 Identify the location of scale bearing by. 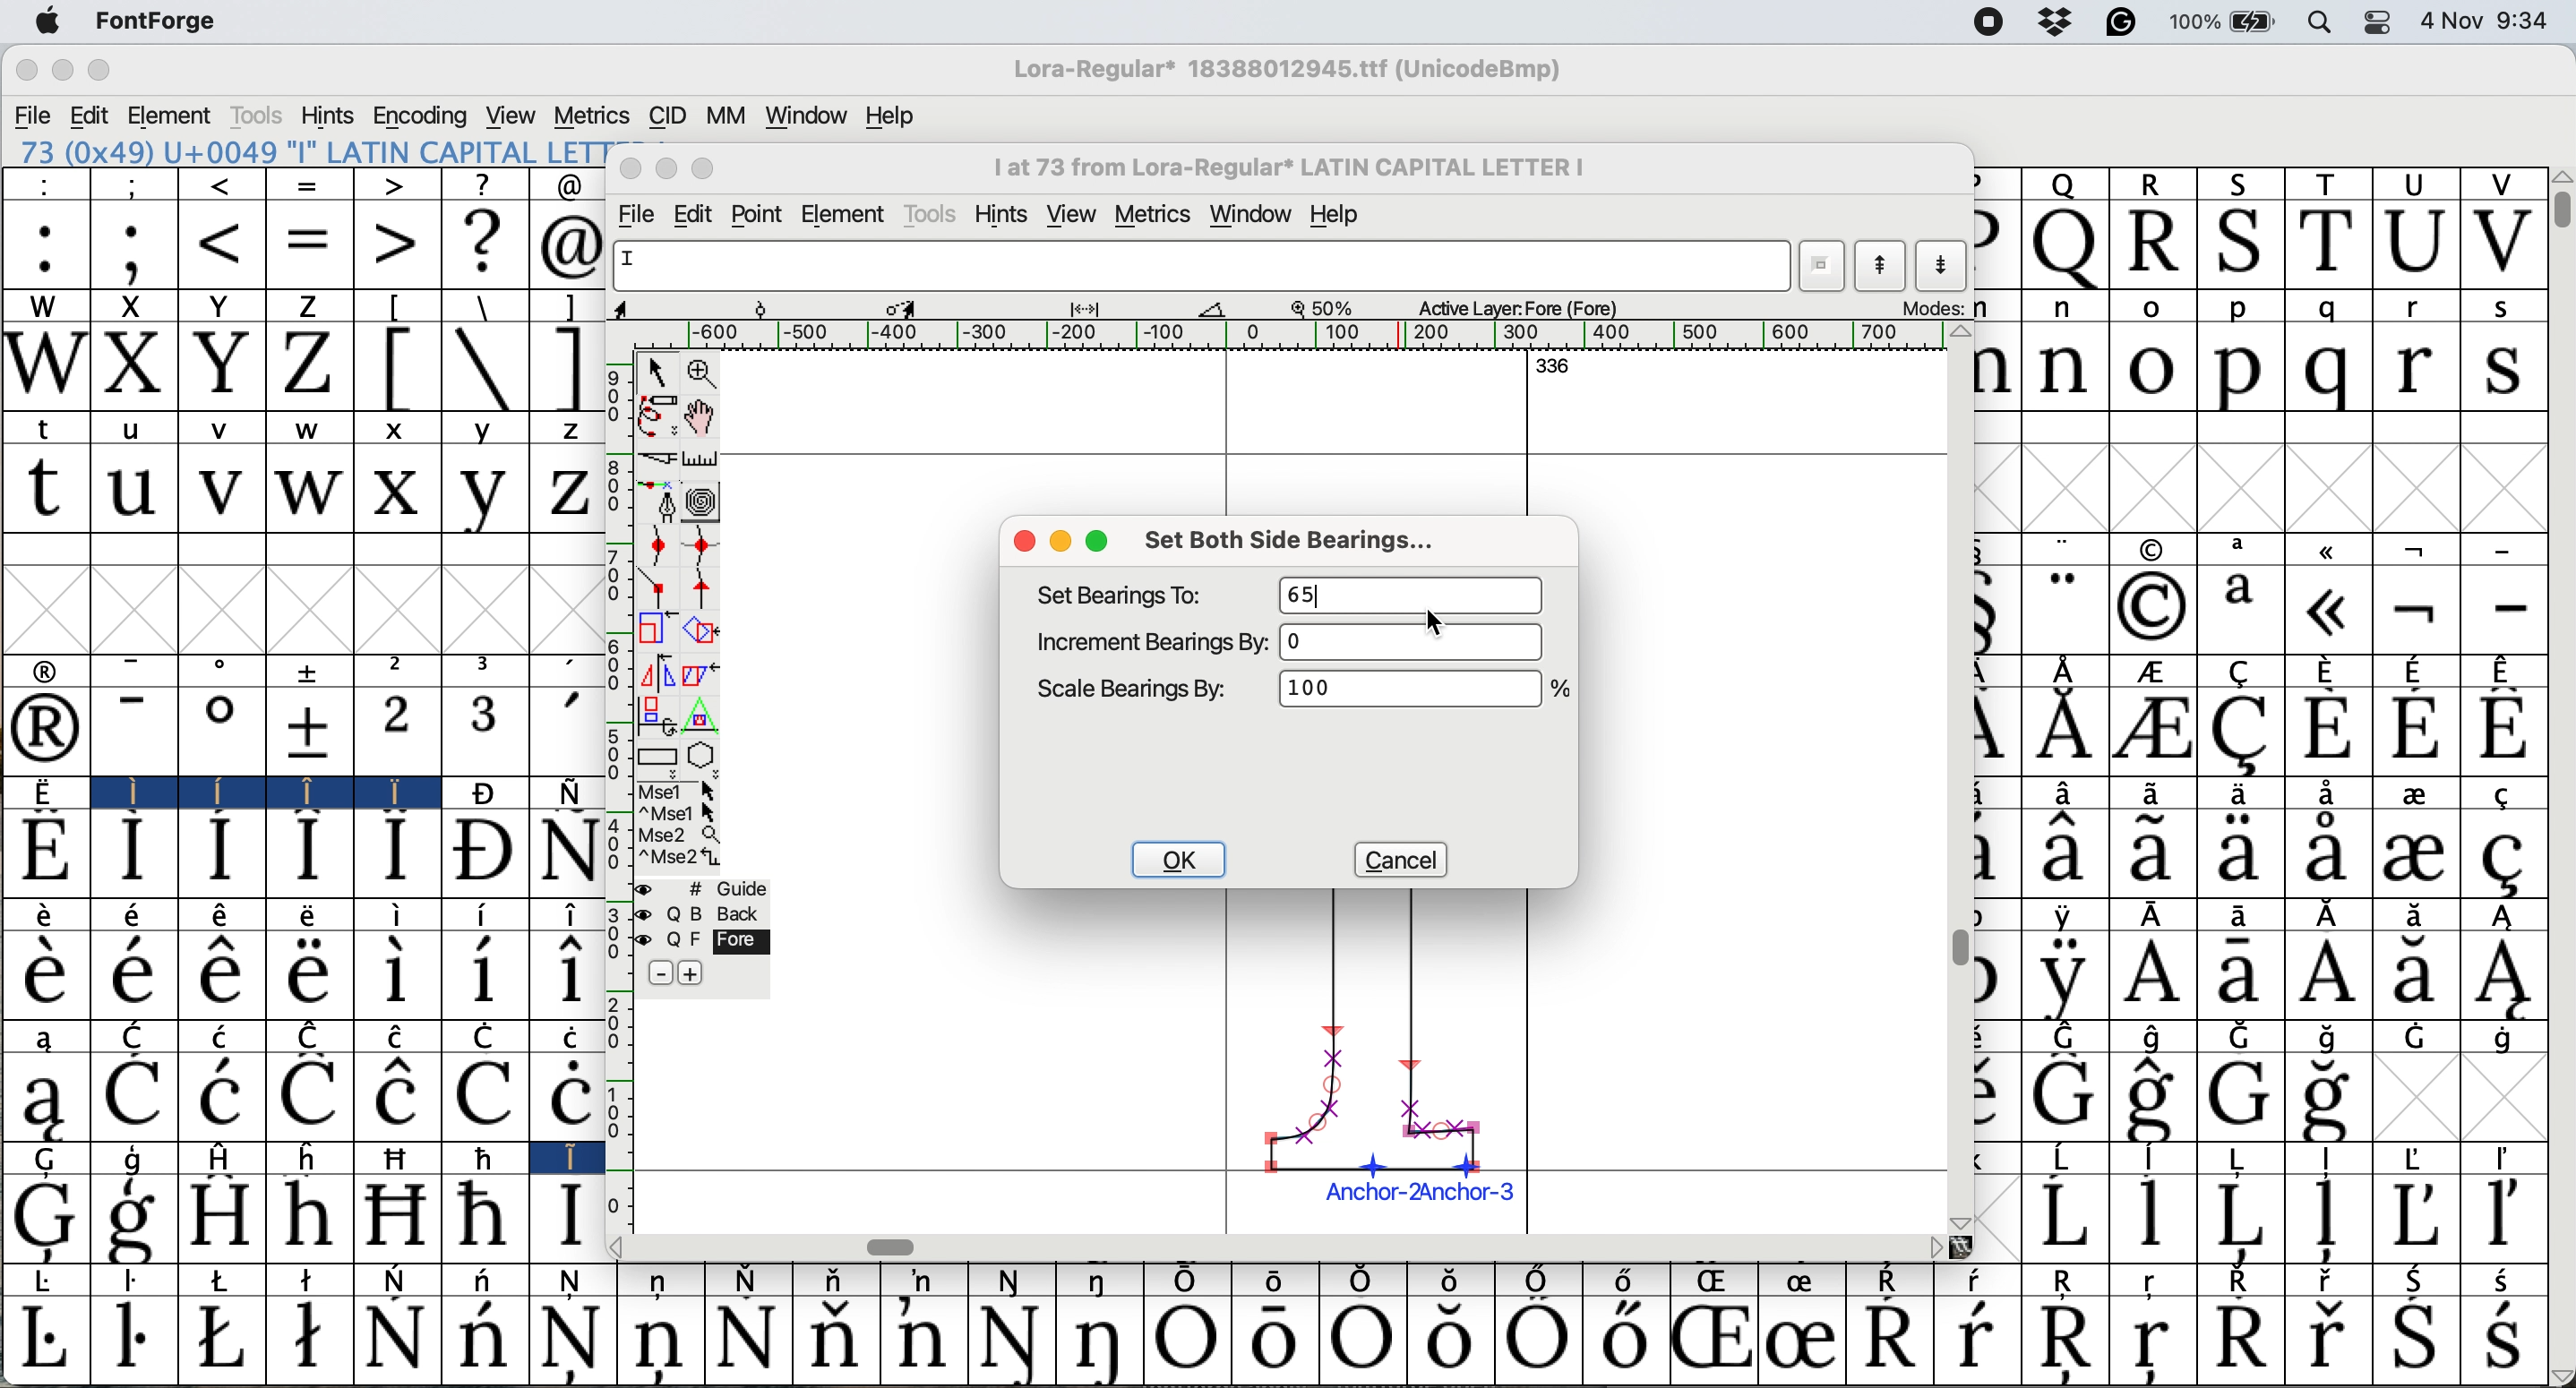
(1137, 689).